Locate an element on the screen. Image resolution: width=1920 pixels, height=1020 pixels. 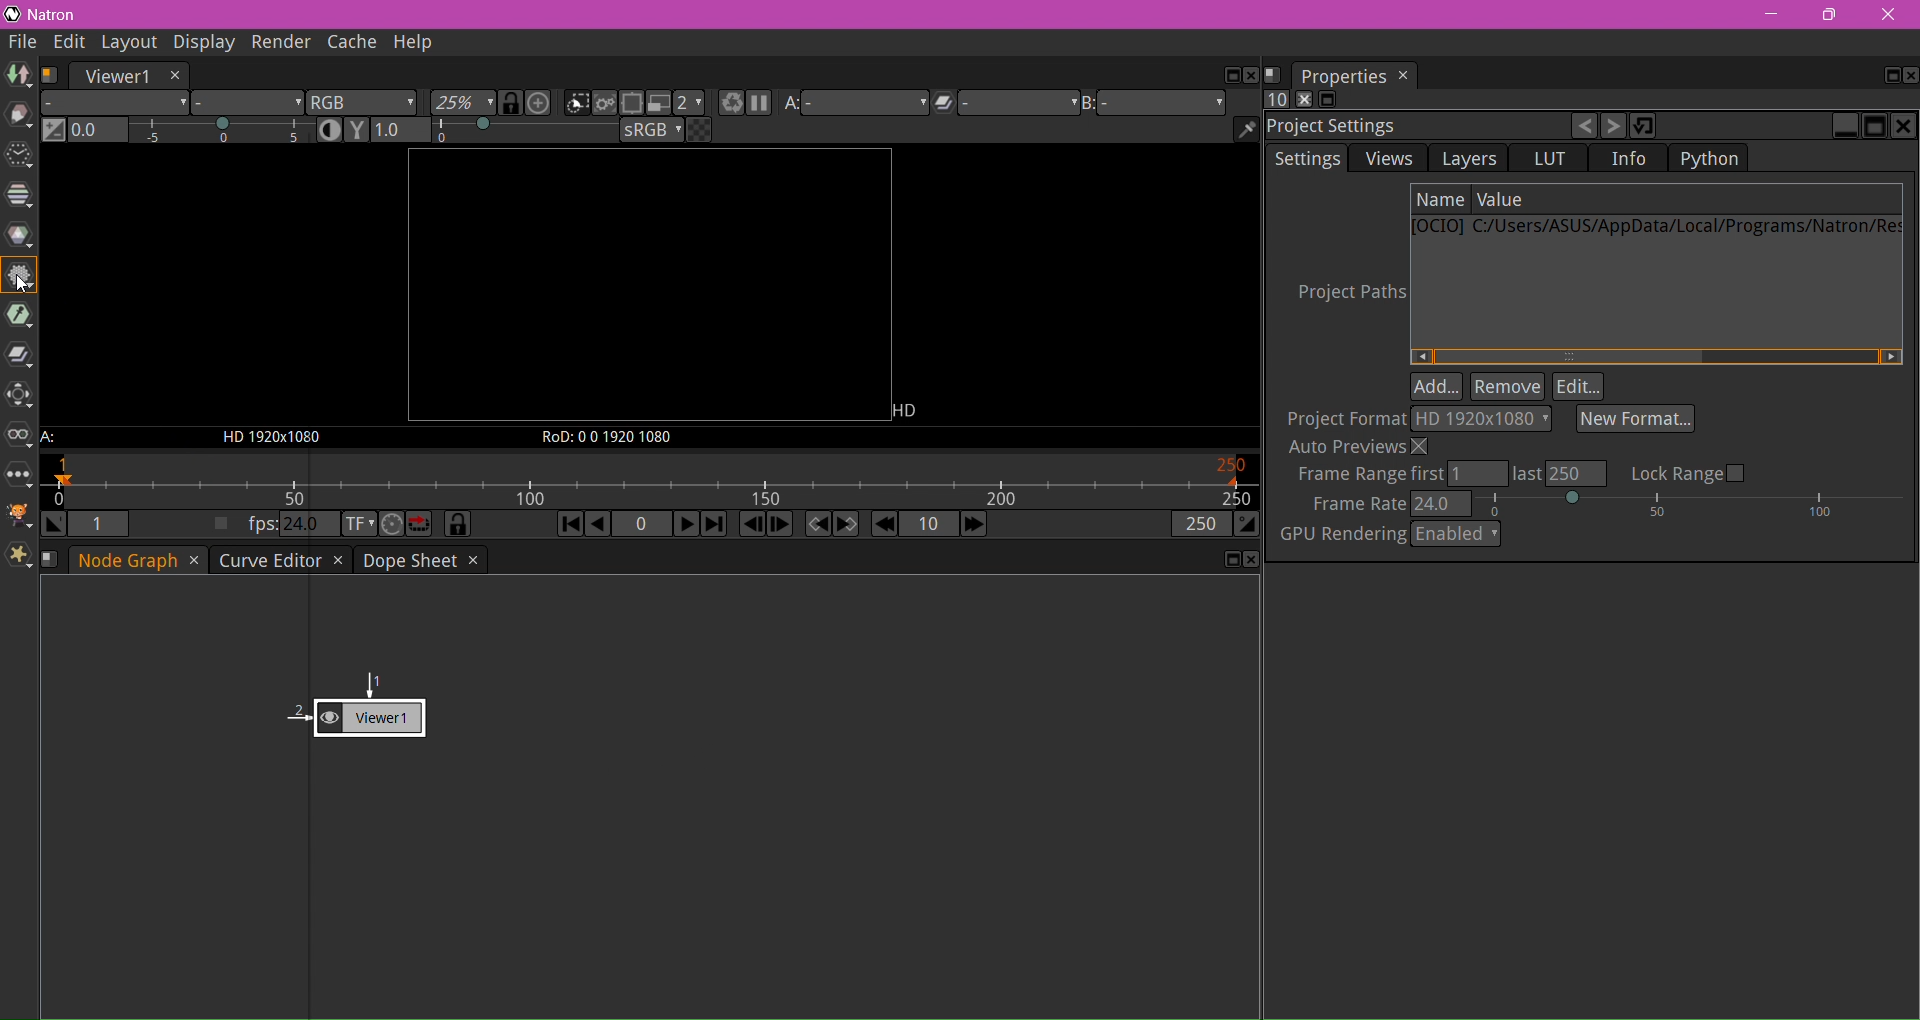
Close Tab is located at coordinates (175, 75).